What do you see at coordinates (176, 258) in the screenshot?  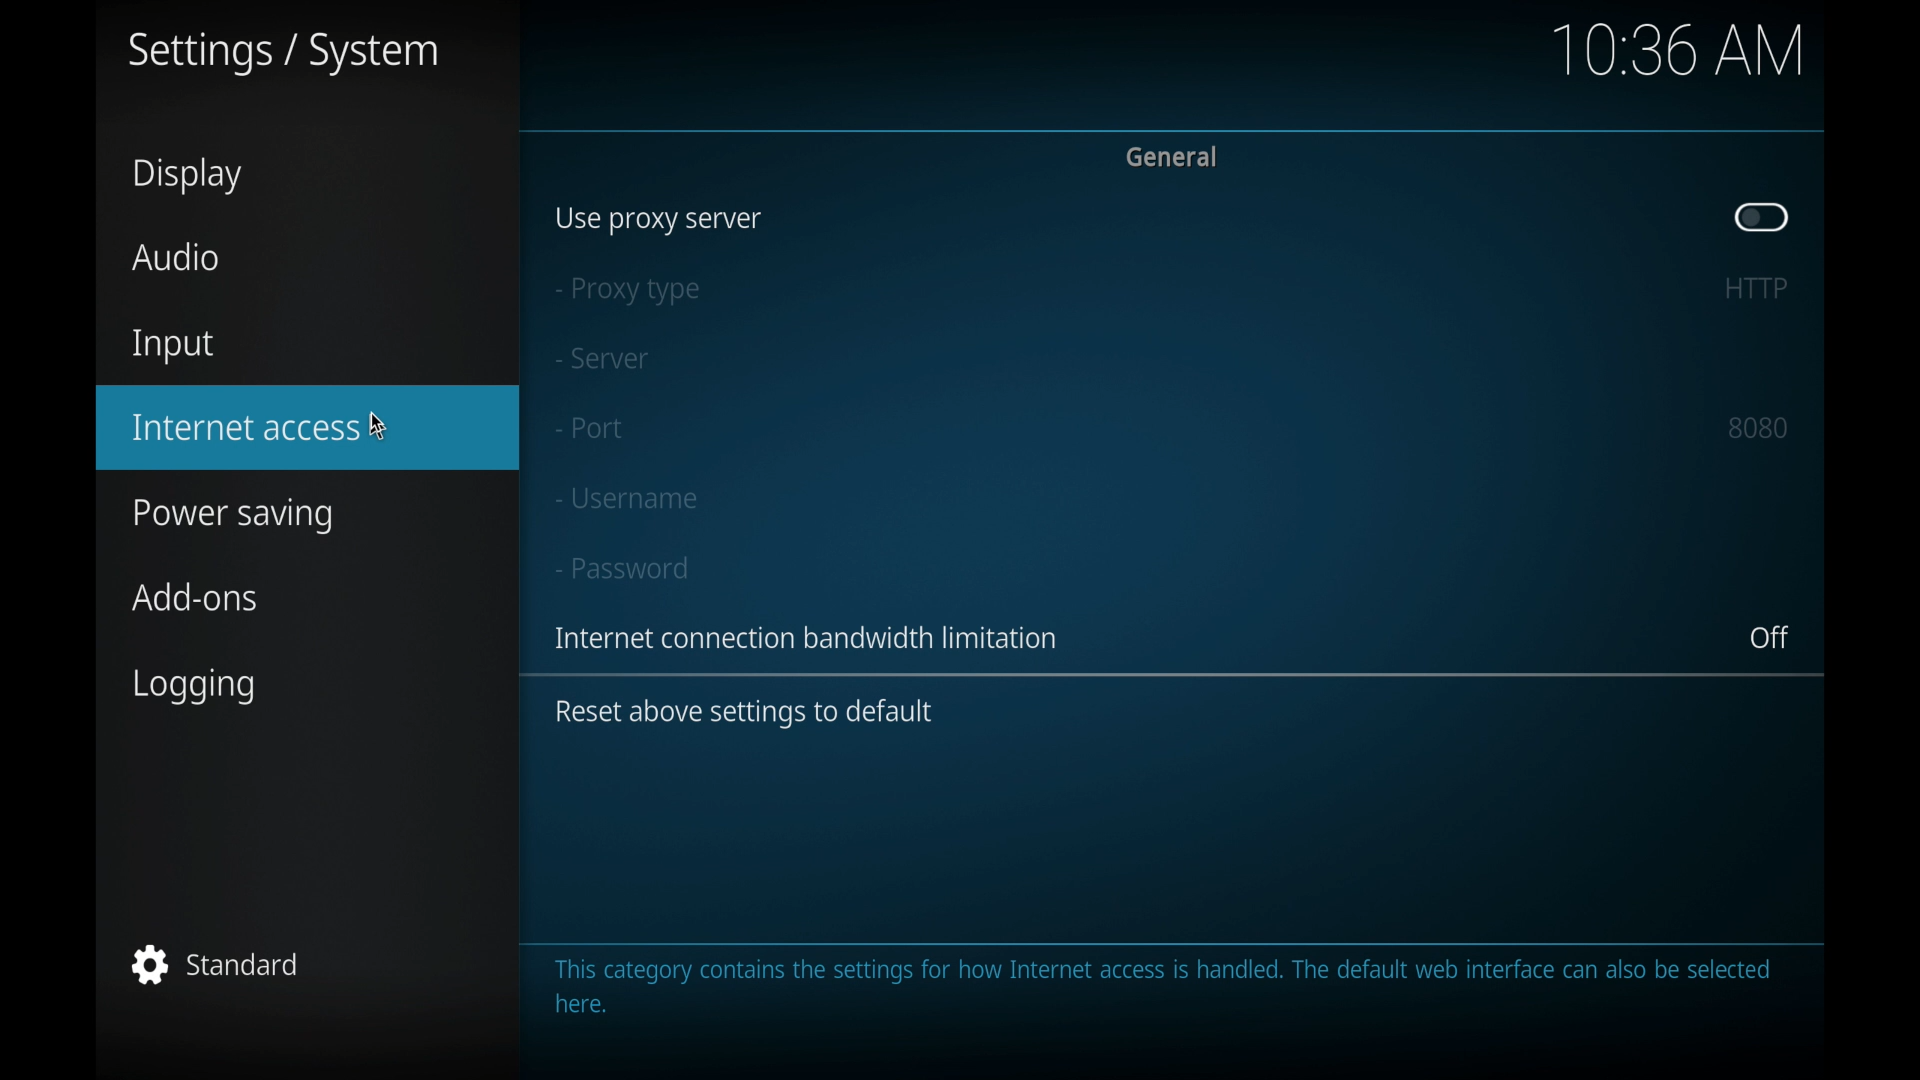 I see `audio` at bounding box center [176, 258].